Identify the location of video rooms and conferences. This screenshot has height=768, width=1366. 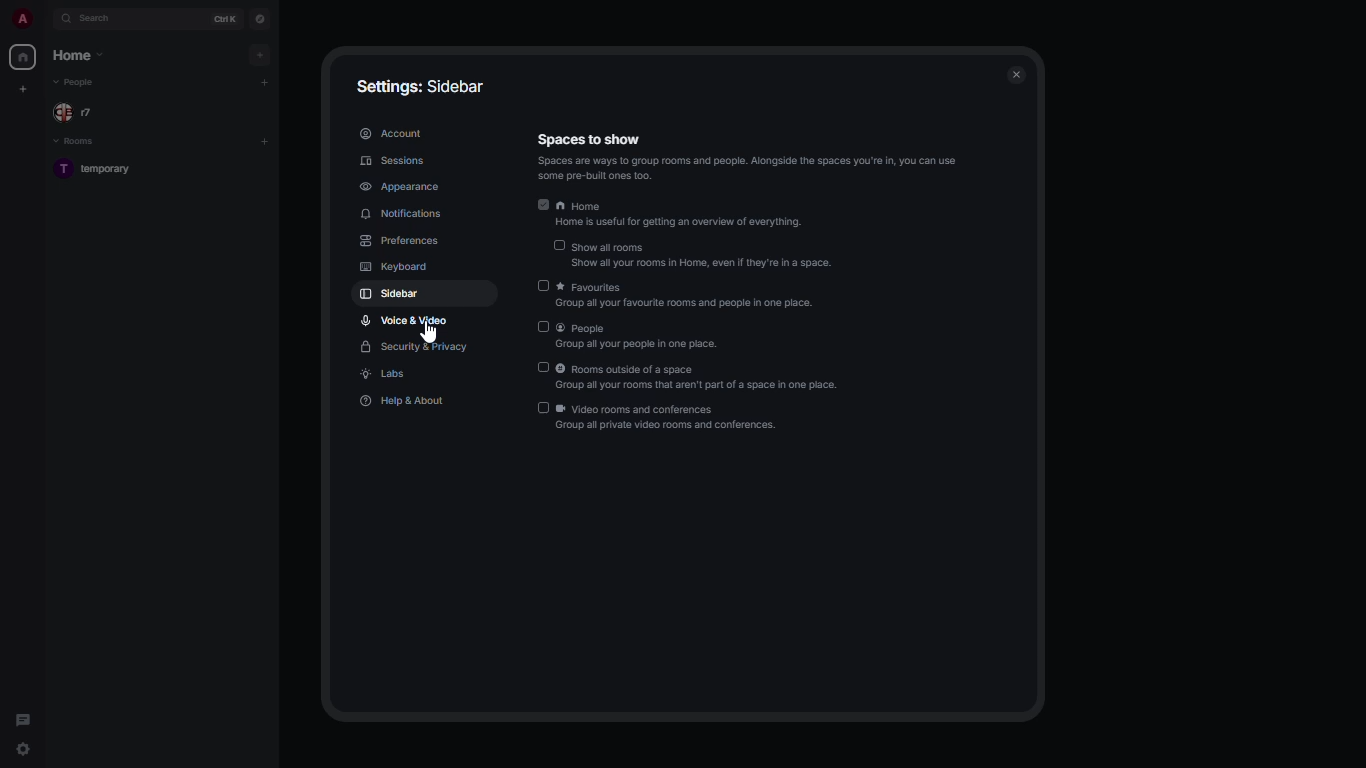
(670, 420).